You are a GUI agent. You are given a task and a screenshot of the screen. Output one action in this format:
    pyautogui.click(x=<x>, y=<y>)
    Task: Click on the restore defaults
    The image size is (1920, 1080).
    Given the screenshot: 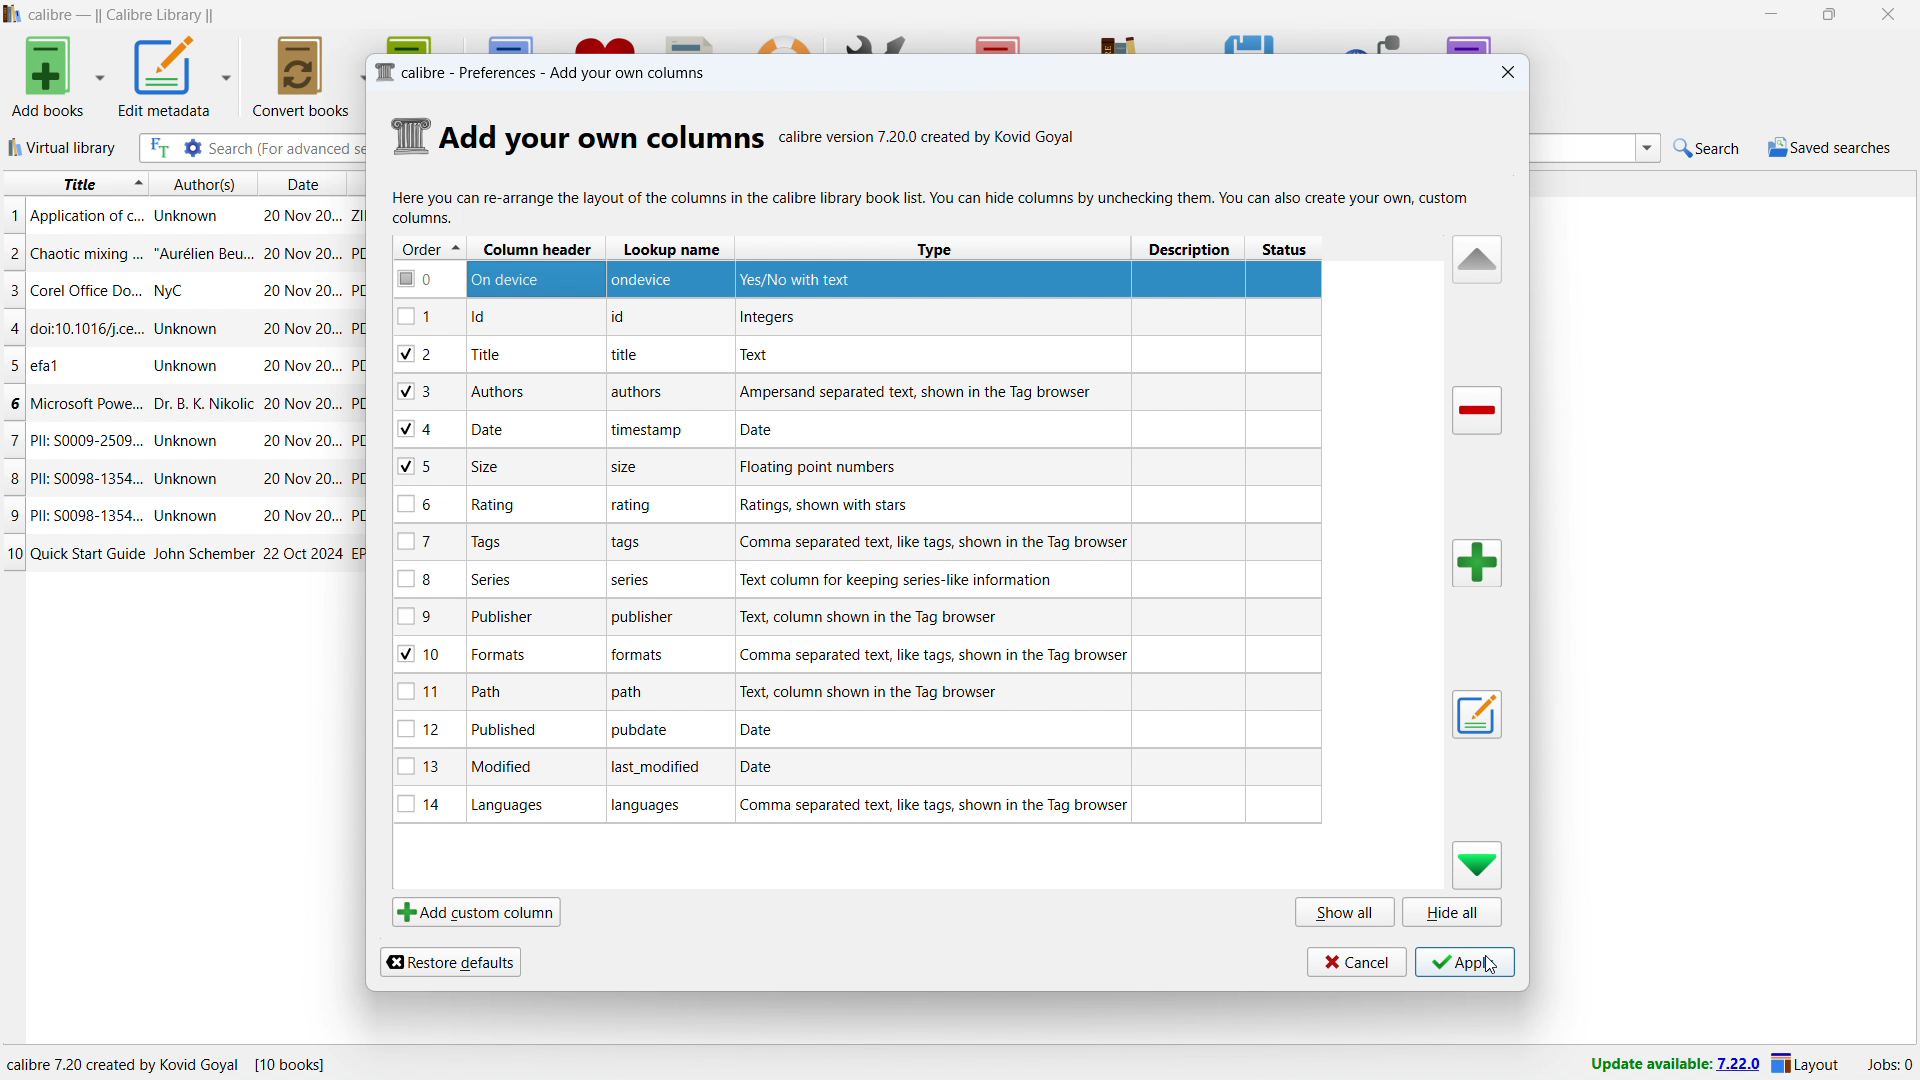 What is the action you would take?
    pyautogui.click(x=450, y=960)
    